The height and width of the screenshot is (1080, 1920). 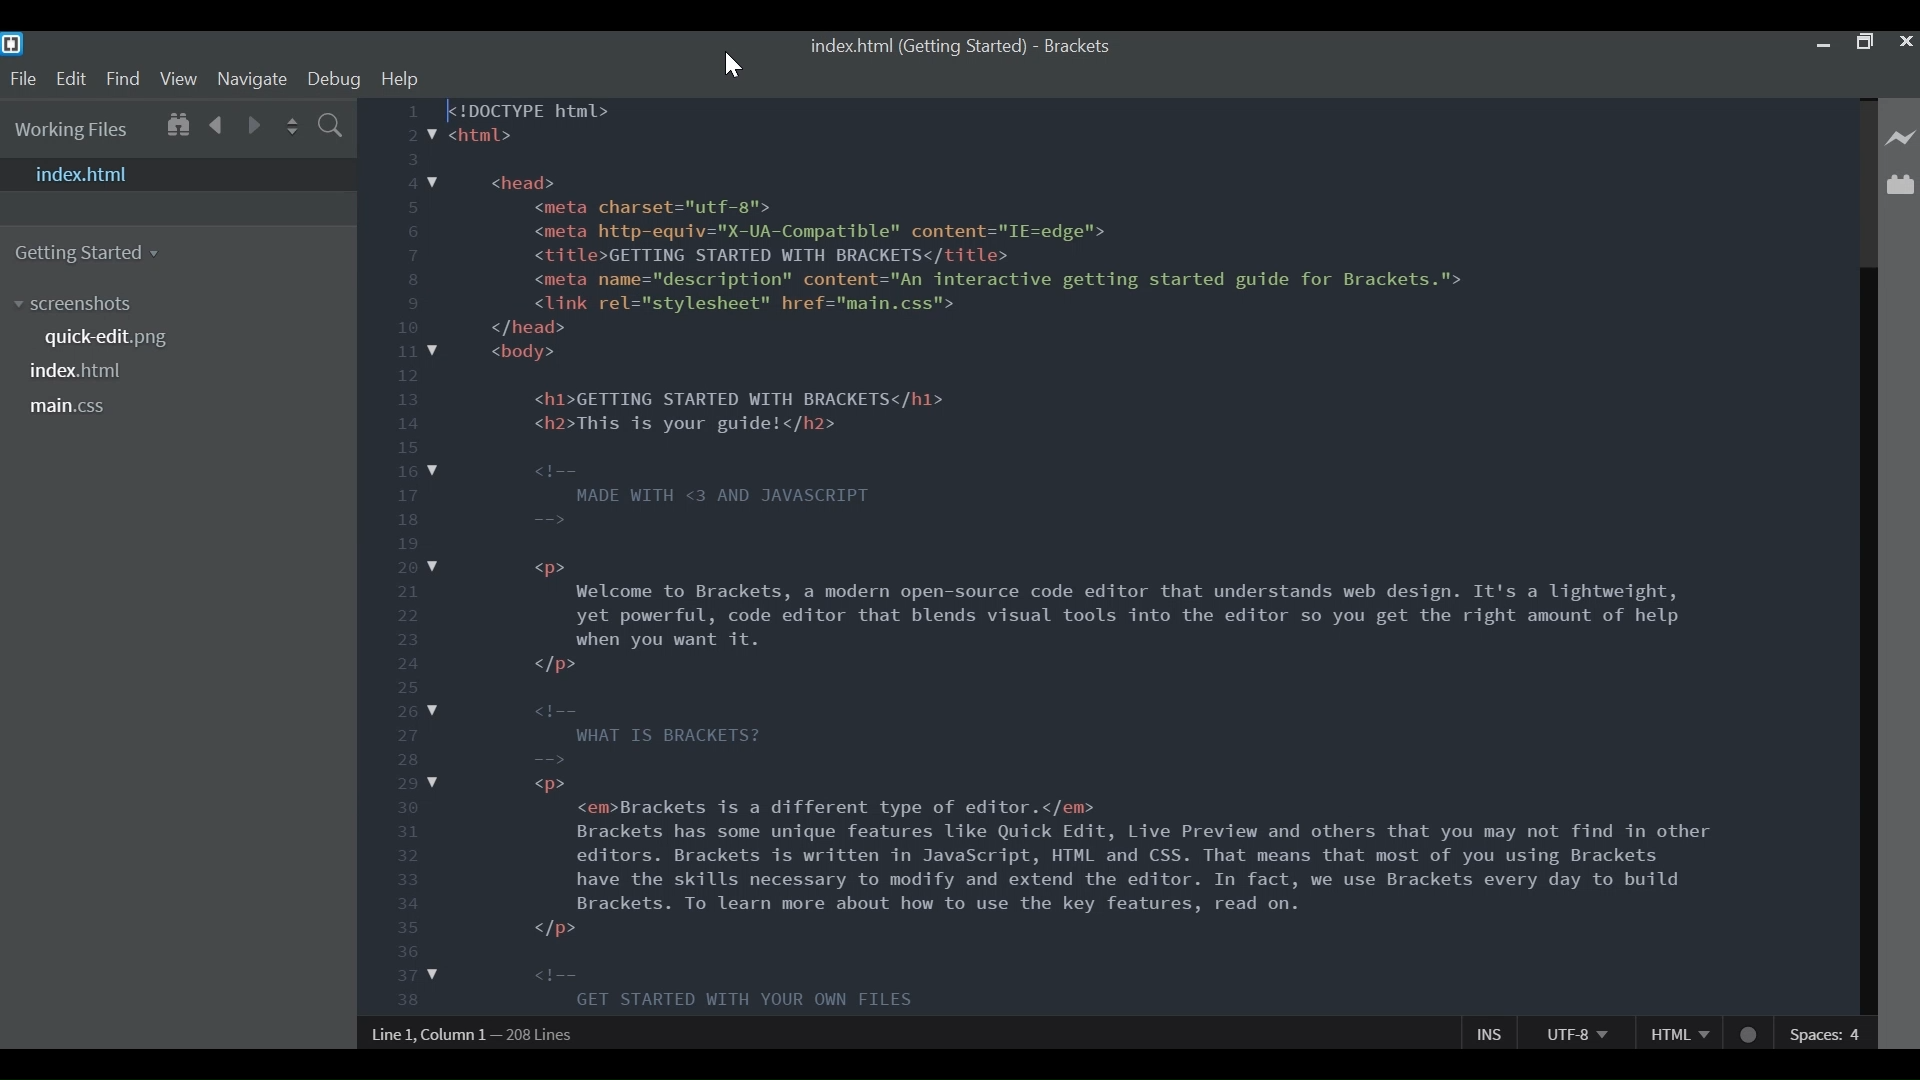 What do you see at coordinates (472, 1034) in the screenshot?
I see `Line 1, Column 1 - 208 Lines` at bounding box center [472, 1034].